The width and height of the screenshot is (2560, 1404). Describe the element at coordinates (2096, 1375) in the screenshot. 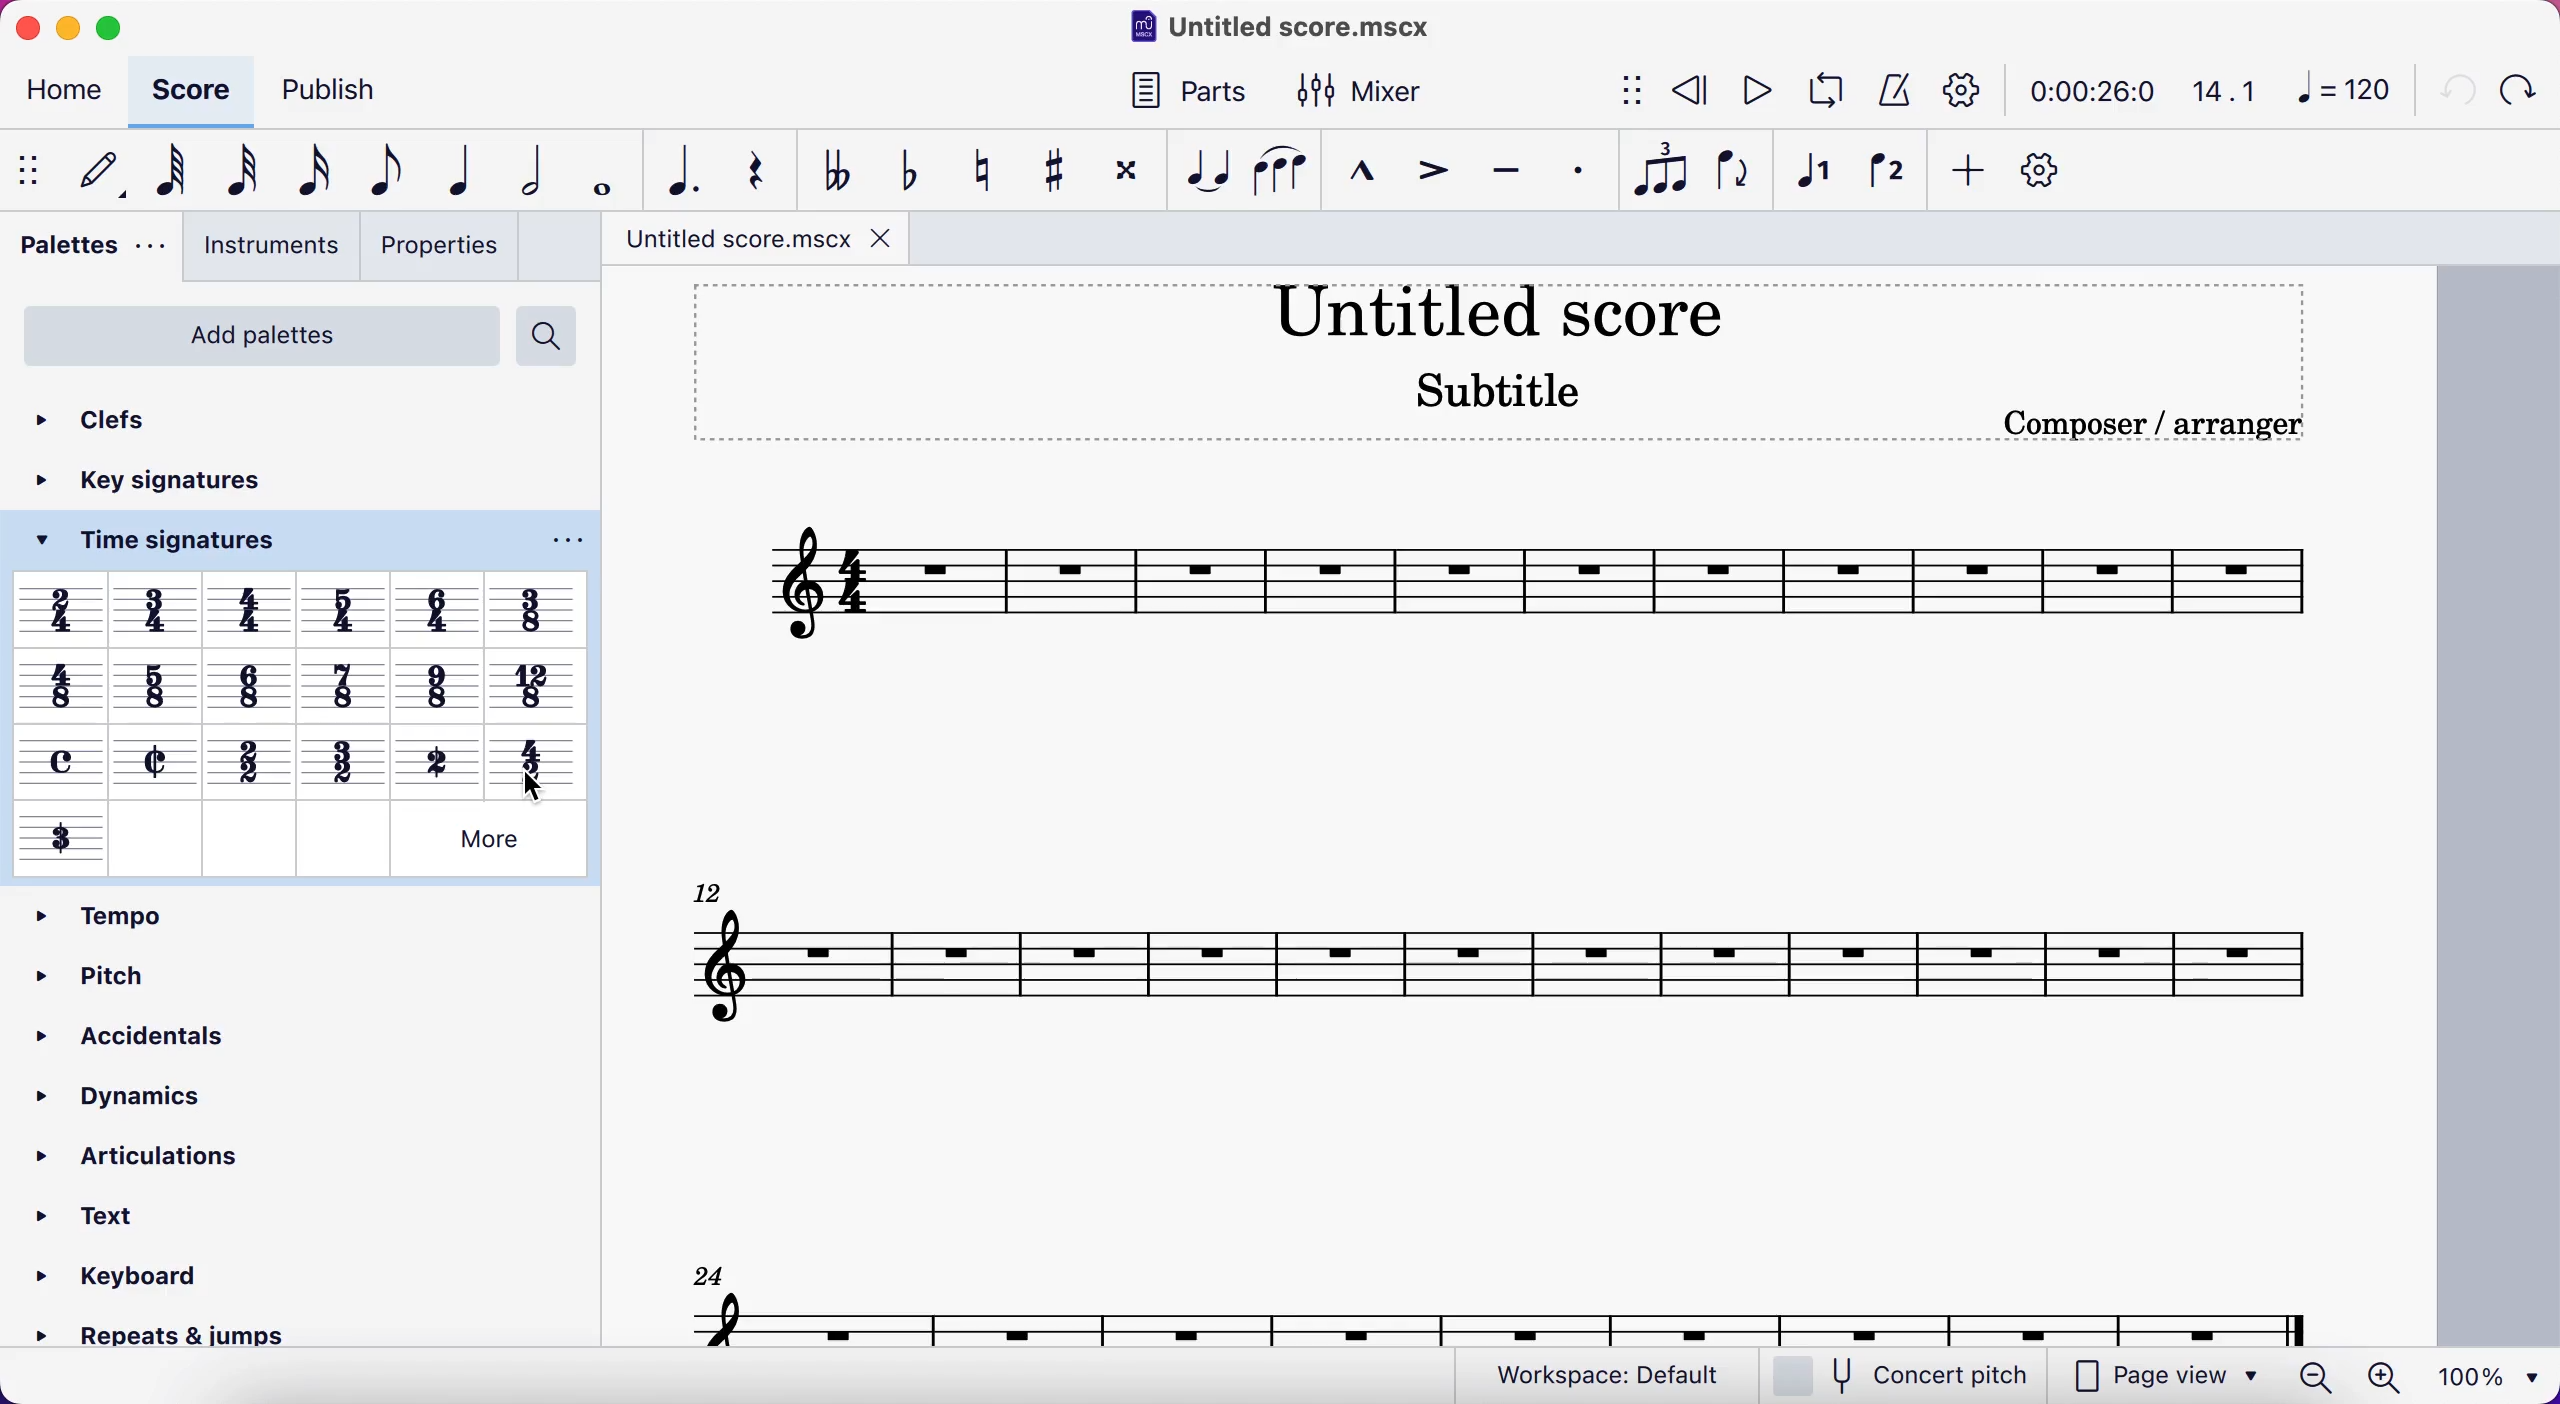

I see `page view` at that location.